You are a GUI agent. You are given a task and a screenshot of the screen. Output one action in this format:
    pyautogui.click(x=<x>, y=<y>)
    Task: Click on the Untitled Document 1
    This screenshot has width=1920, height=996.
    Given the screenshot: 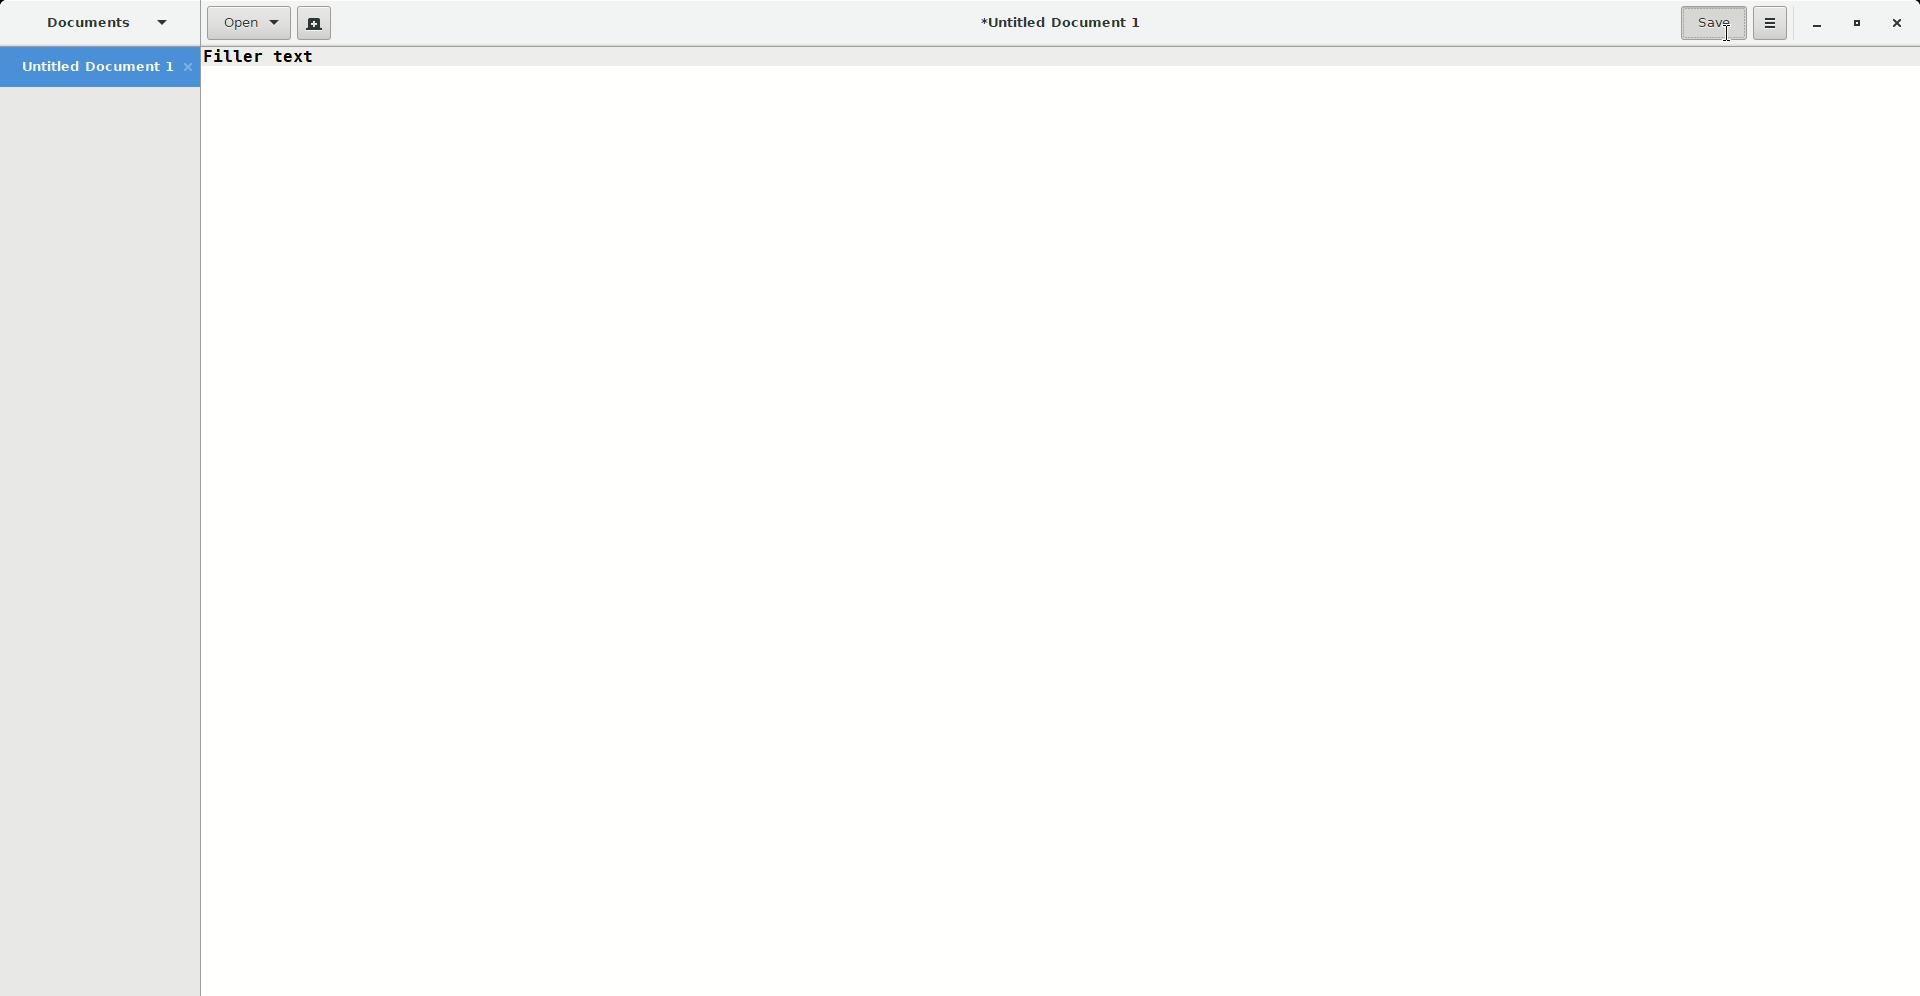 What is the action you would take?
    pyautogui.click(x=104, y=69)
    